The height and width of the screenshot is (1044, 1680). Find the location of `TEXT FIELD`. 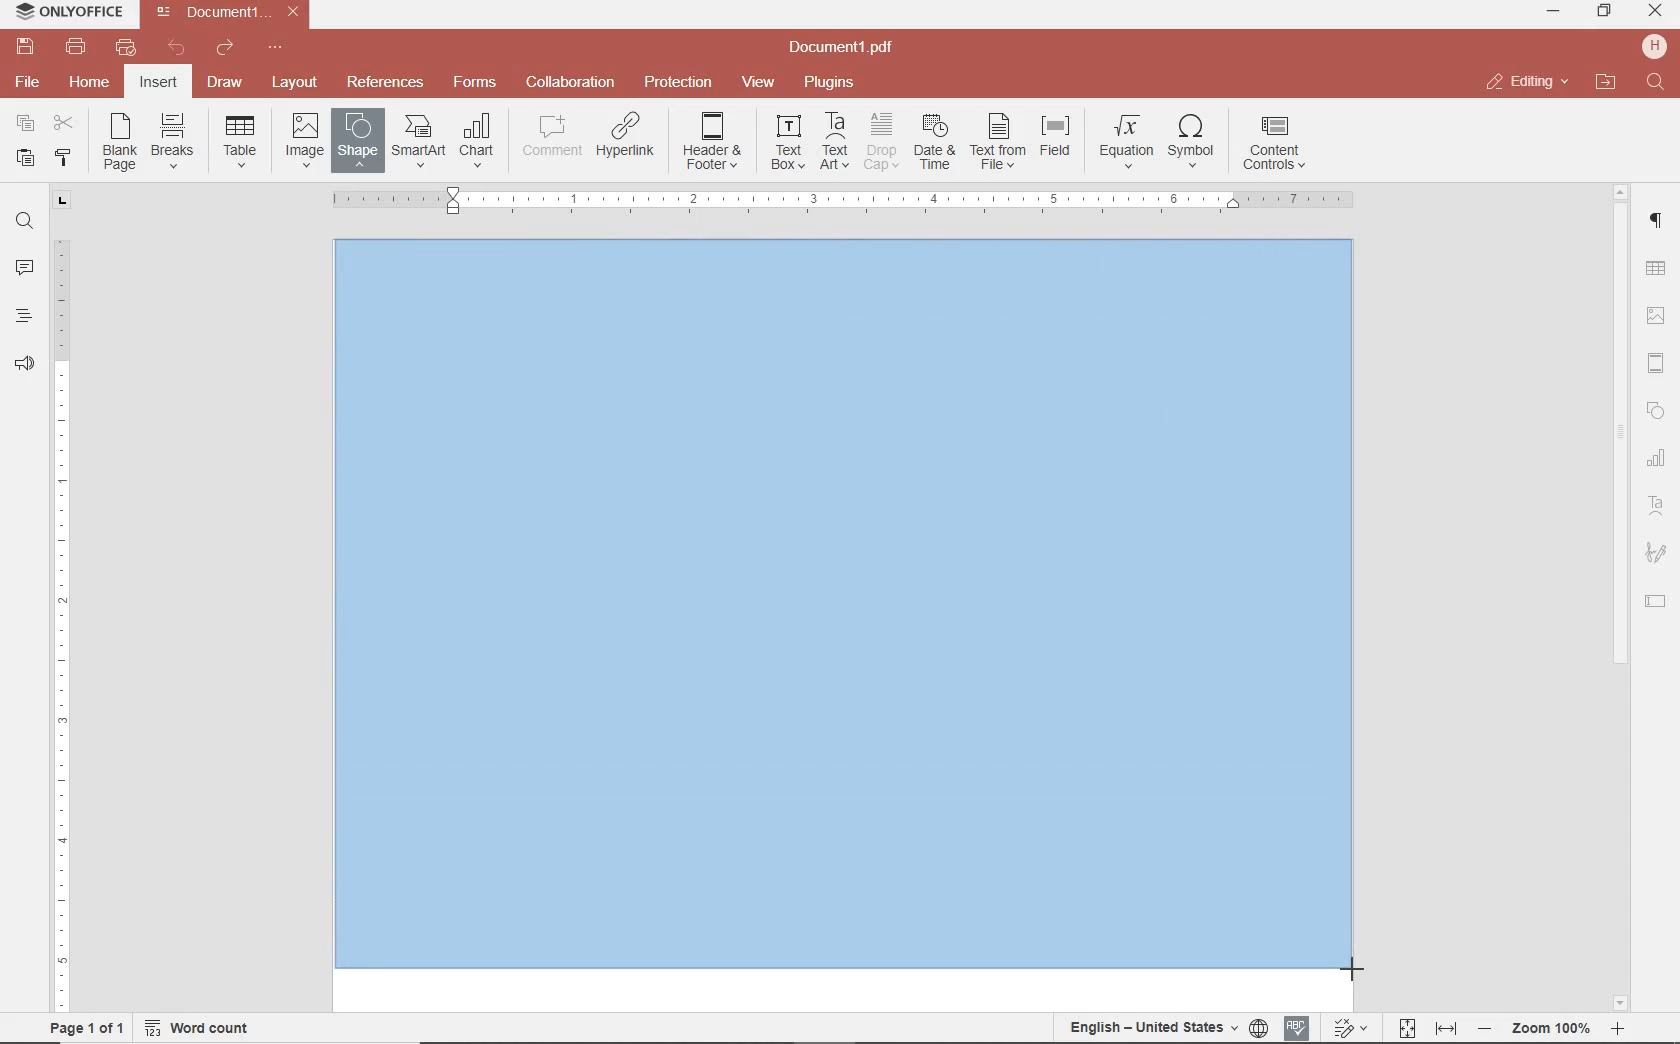

TEXT FIELD is located at coordinates (1656, 600).